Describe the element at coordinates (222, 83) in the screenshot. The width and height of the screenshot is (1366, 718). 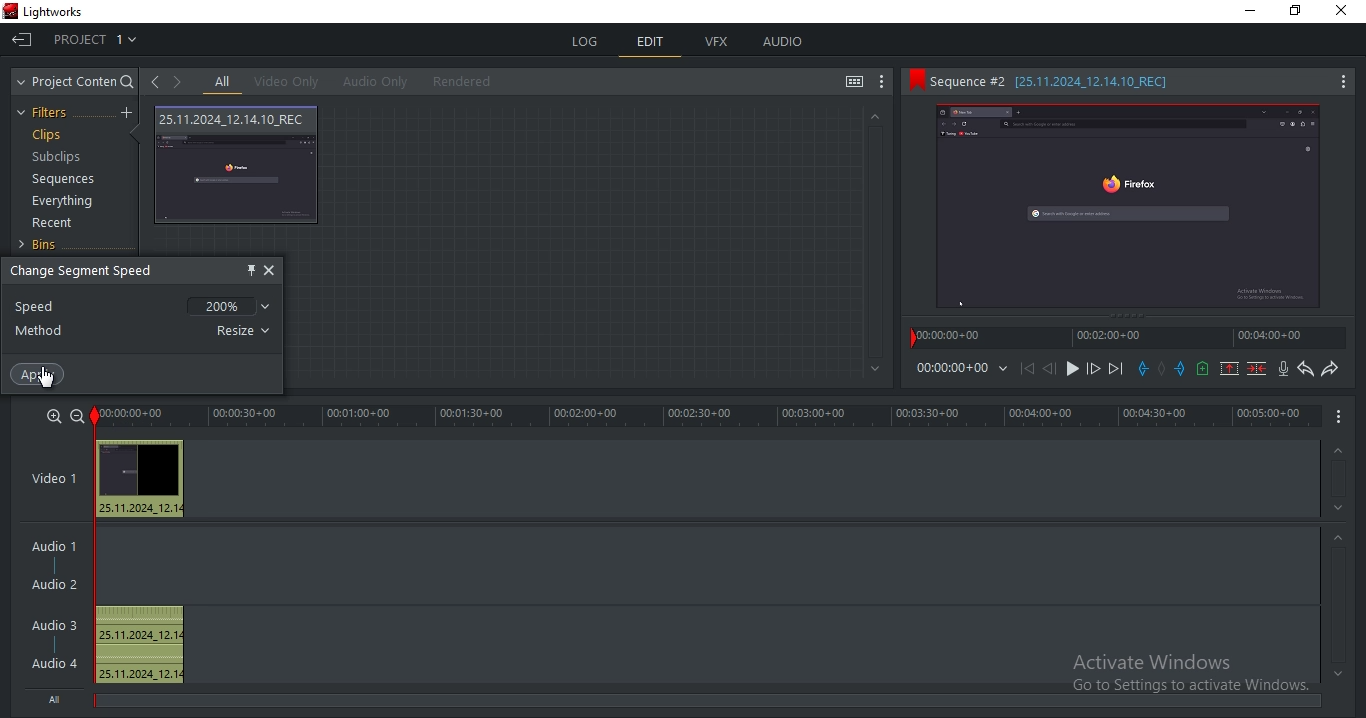
I see `all` at that location.